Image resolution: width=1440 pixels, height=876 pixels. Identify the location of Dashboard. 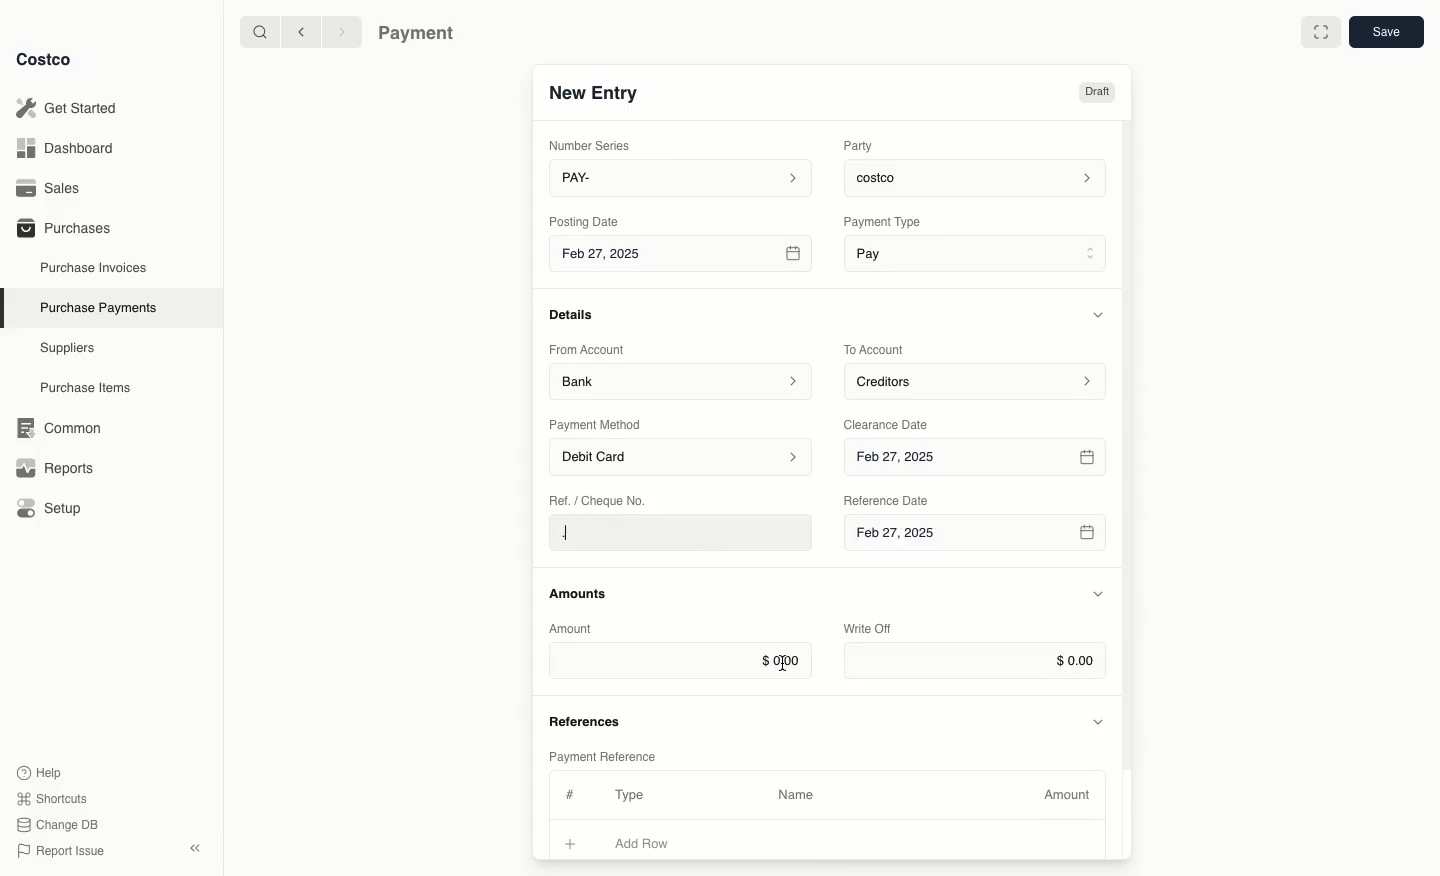
(71, 147).